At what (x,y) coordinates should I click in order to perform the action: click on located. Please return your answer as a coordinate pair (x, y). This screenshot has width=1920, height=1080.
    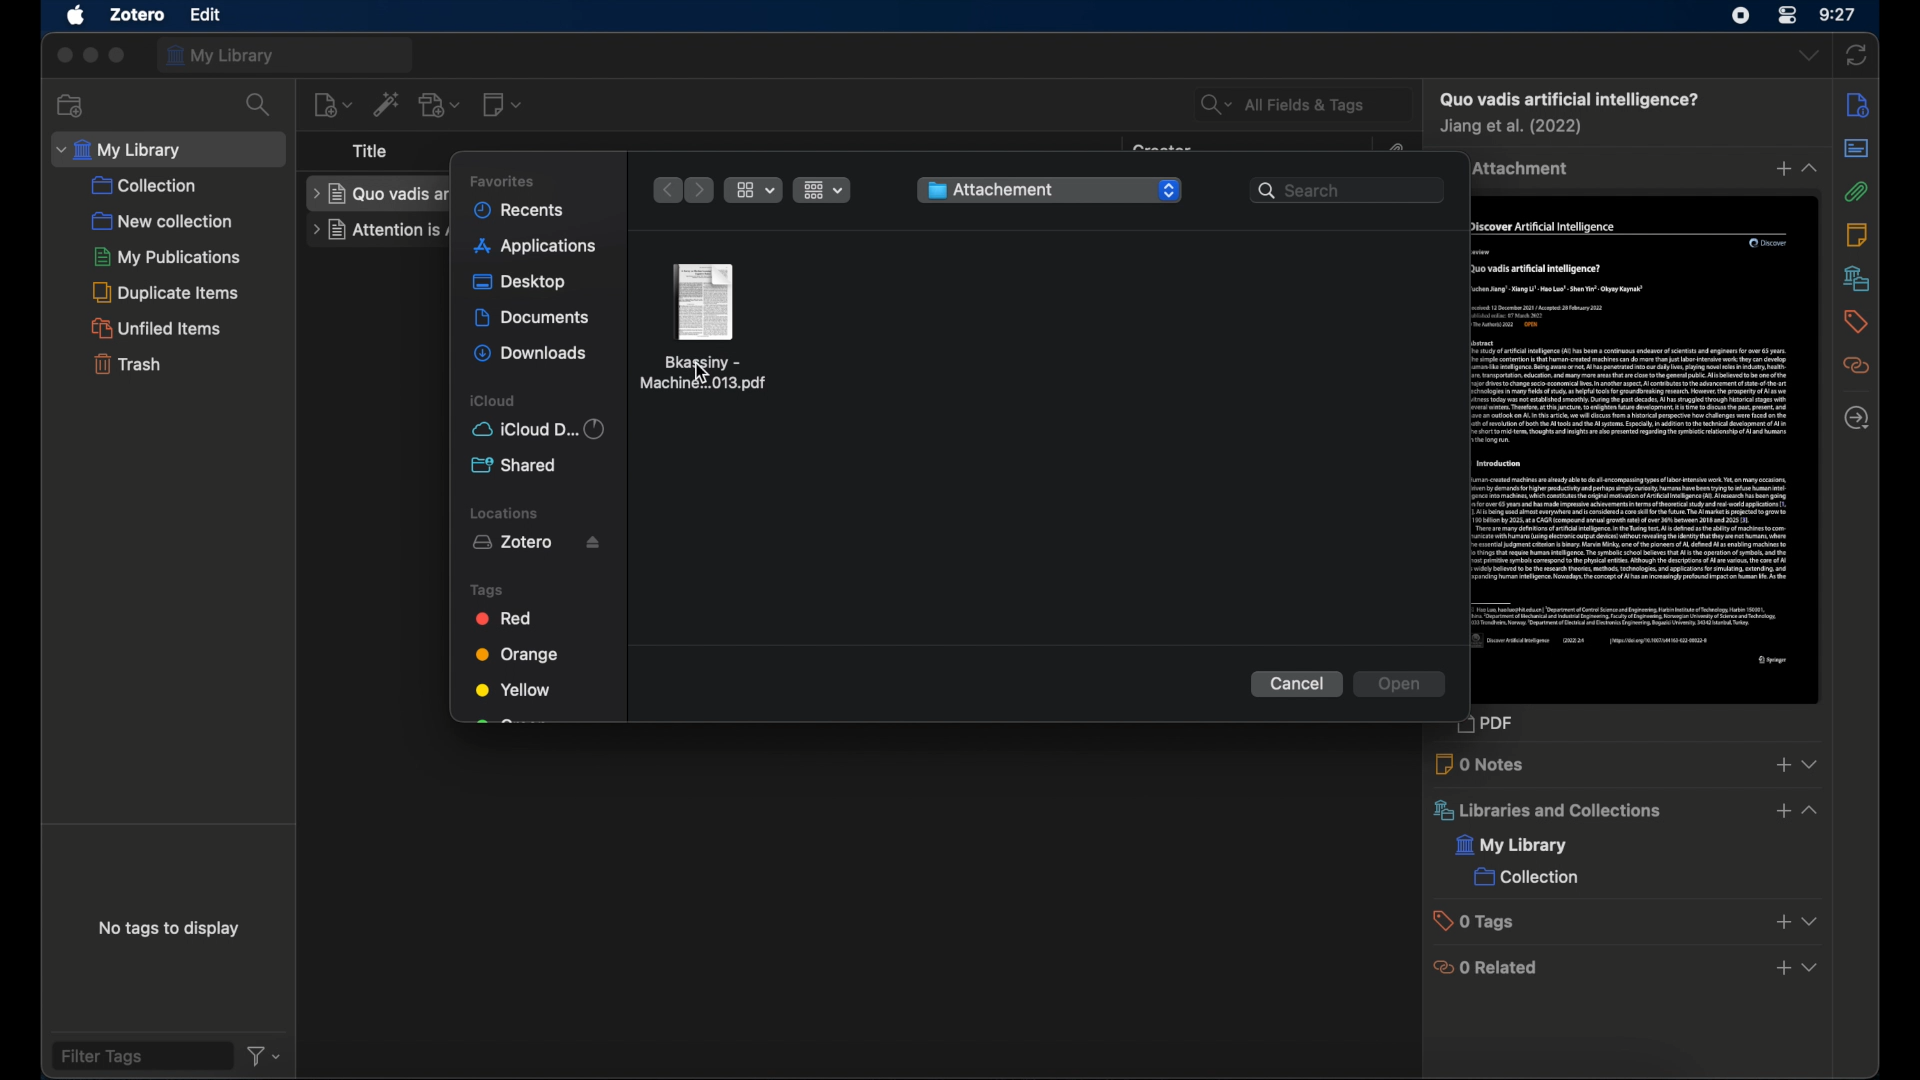
    Looking at the image, I should click on (1856, 418).